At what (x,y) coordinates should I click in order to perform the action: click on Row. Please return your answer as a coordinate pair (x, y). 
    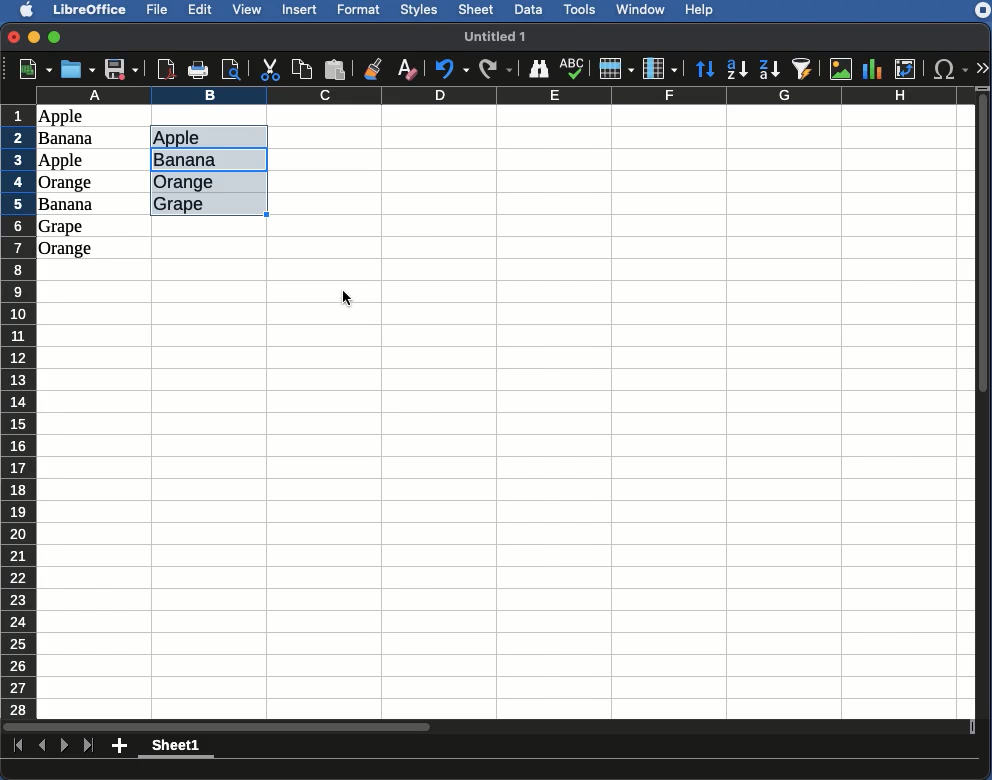
    Looking at the image, I should click on (616, 69).